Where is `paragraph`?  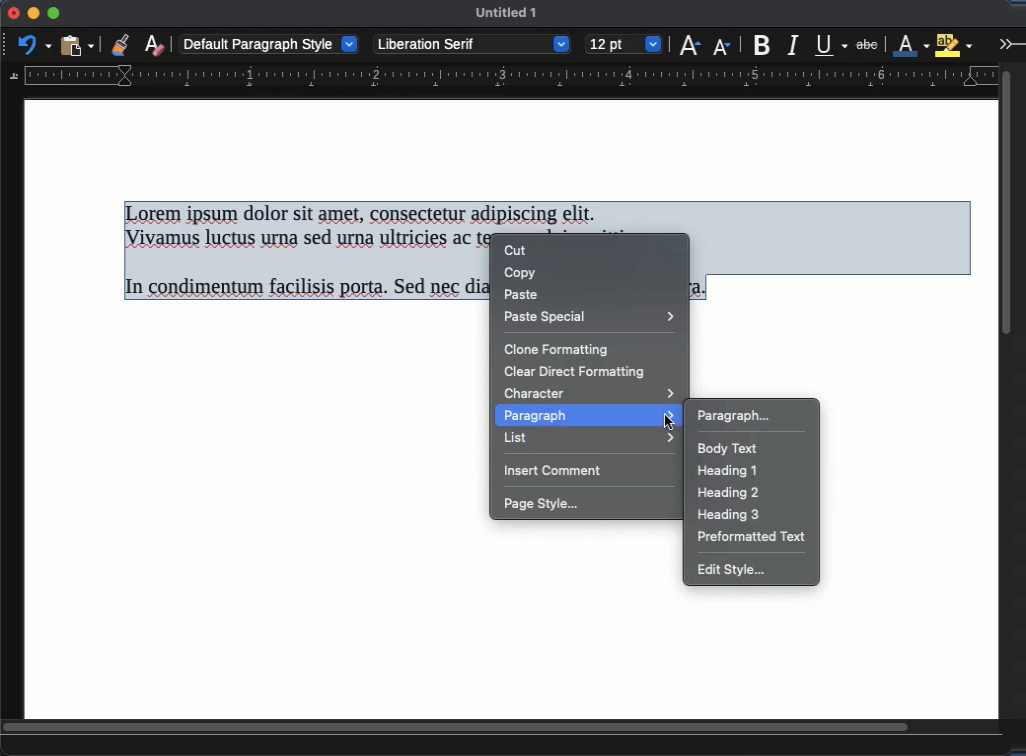
paragraph is located at coordinates (578, 416).